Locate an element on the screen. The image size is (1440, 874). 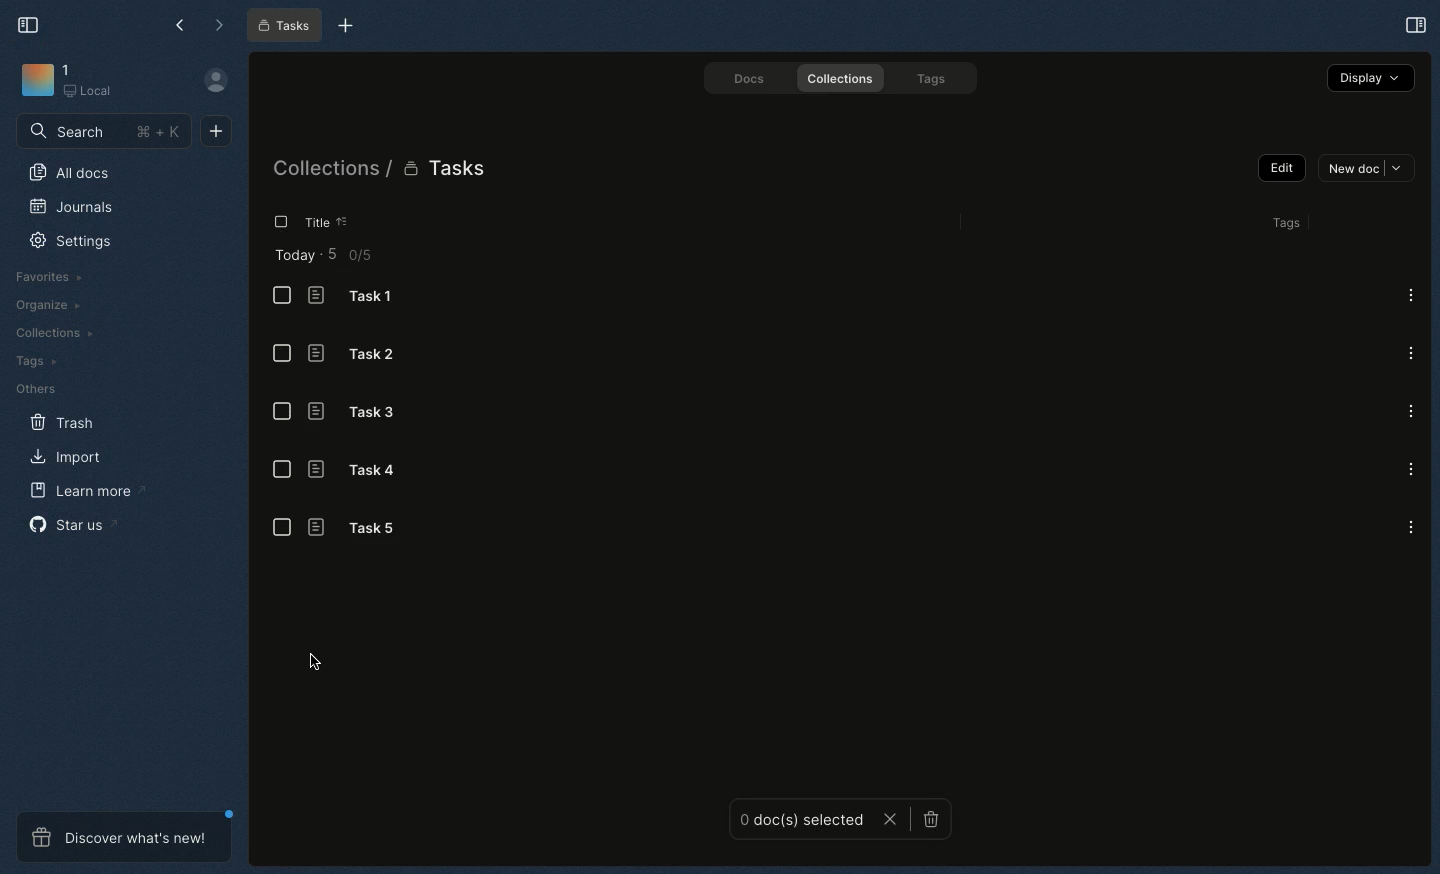
Tags is located at coordinates (31, 360).